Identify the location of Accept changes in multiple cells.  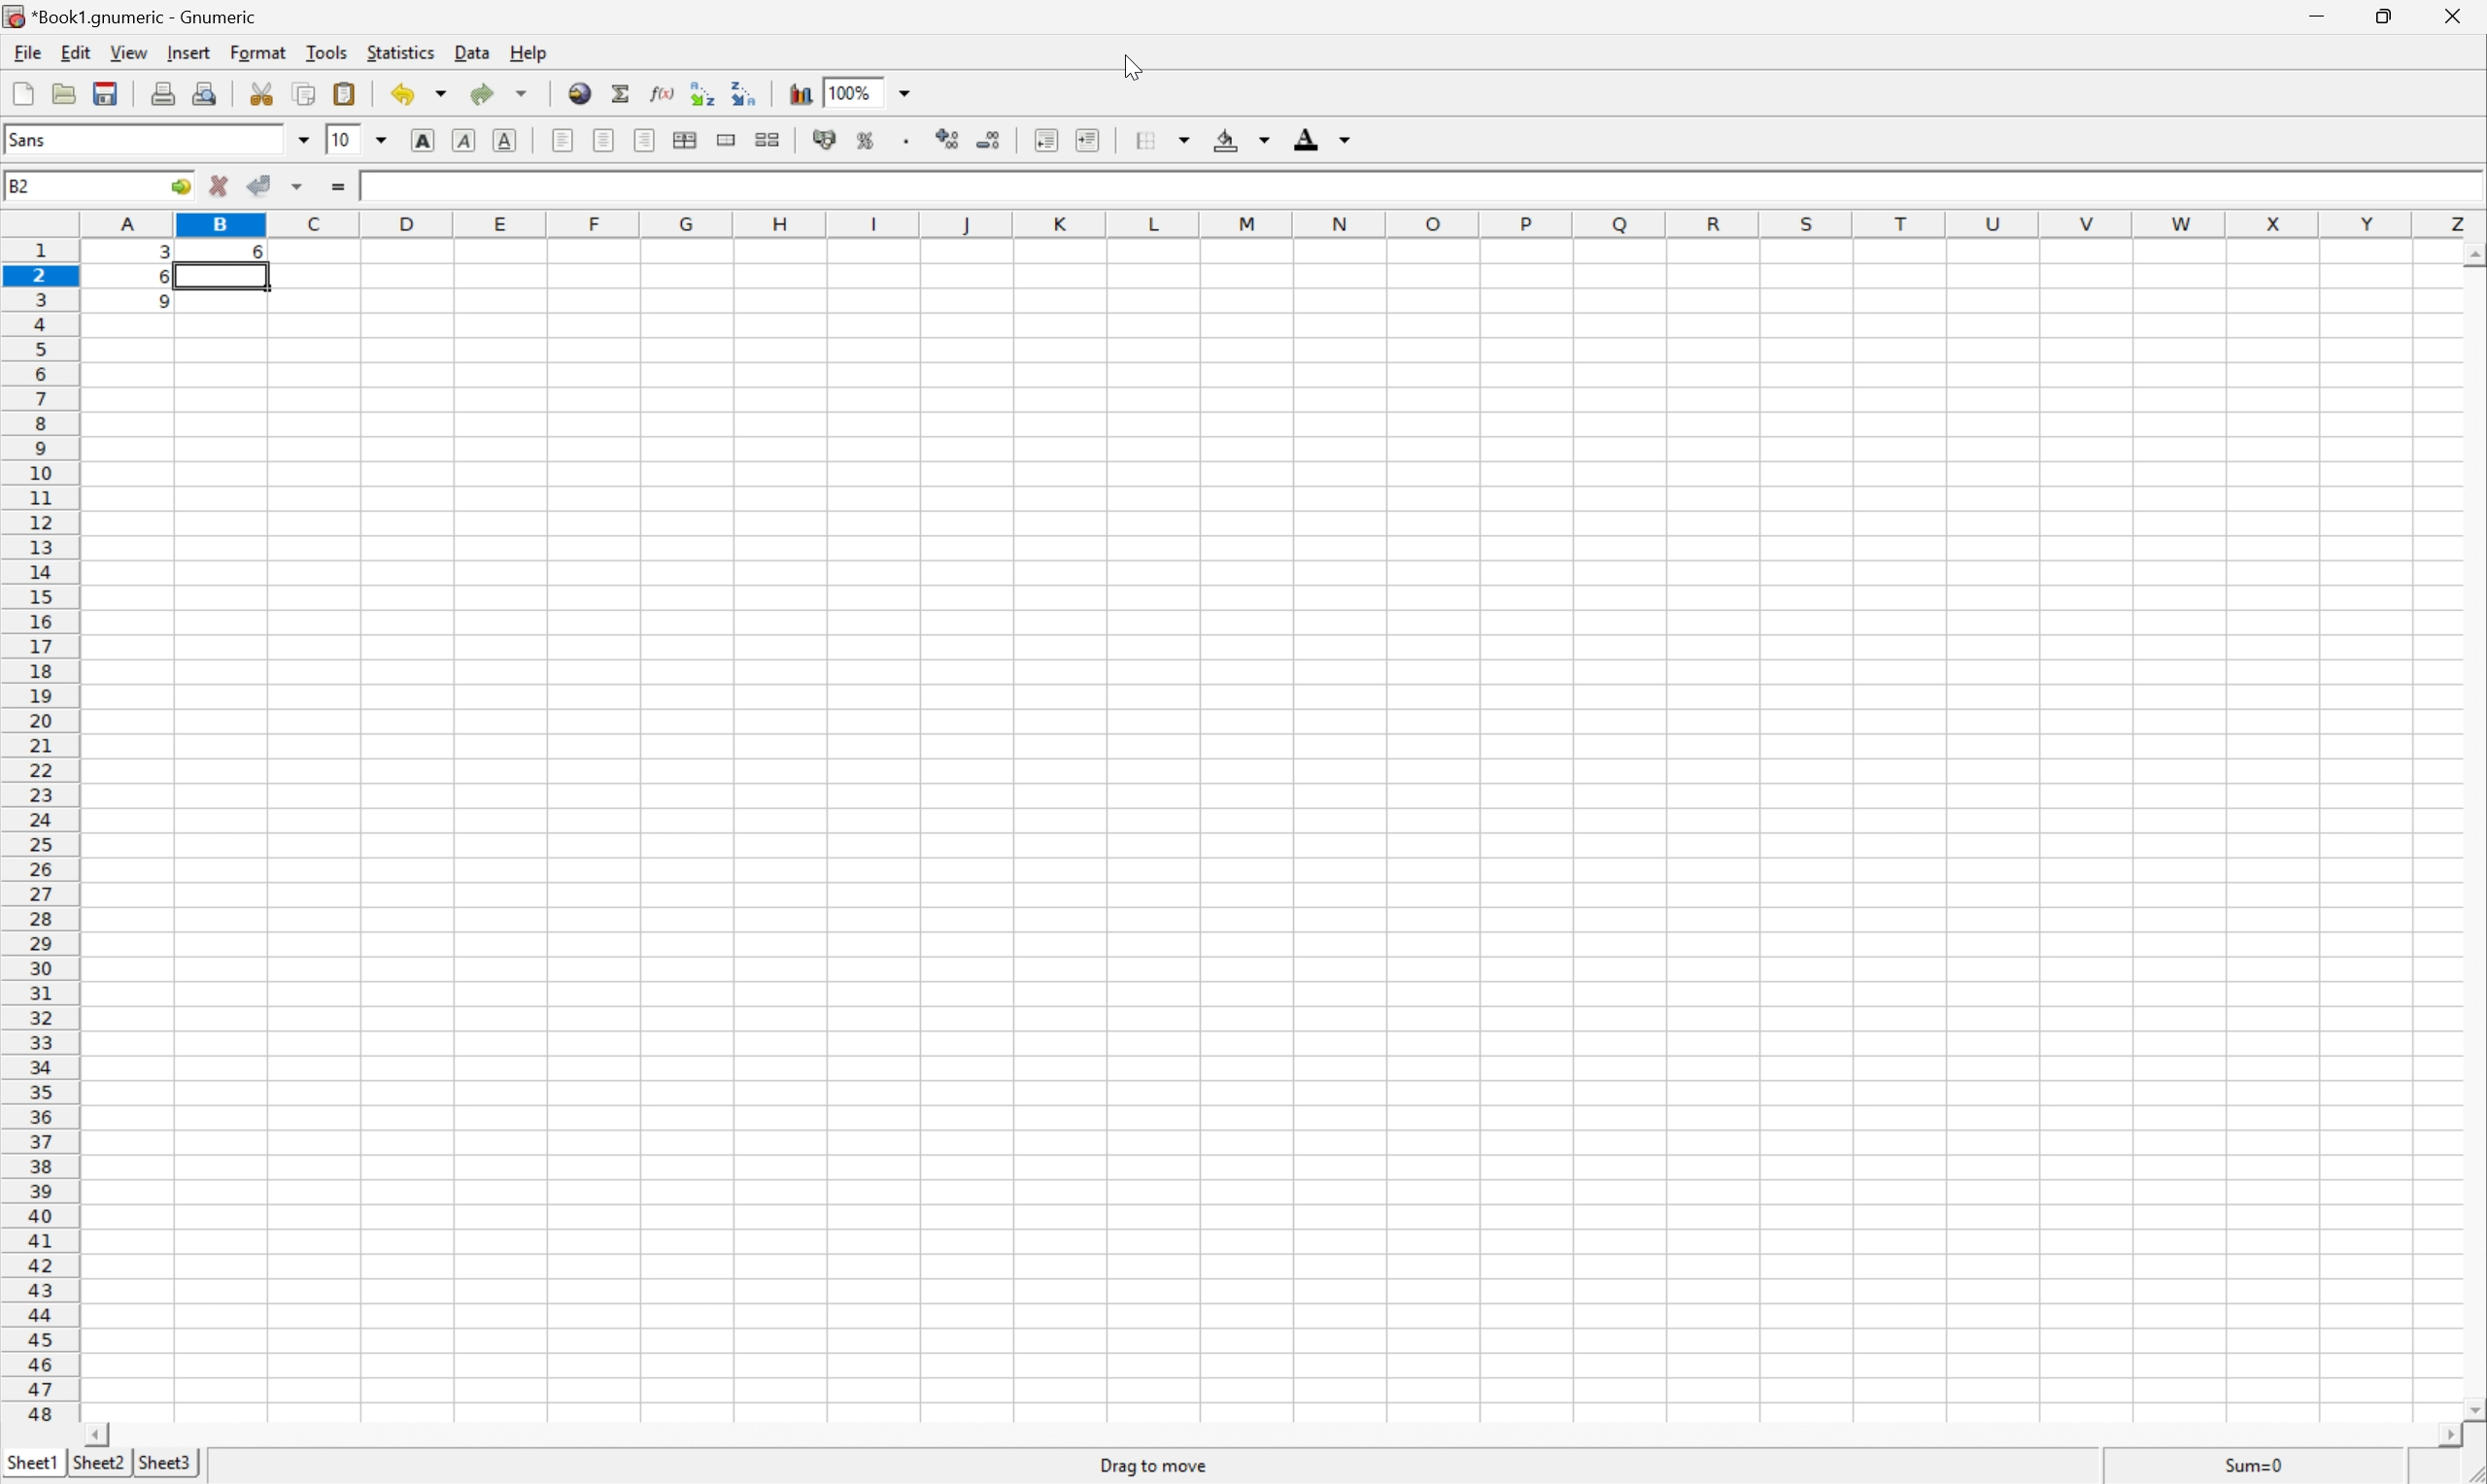
(300, 187).